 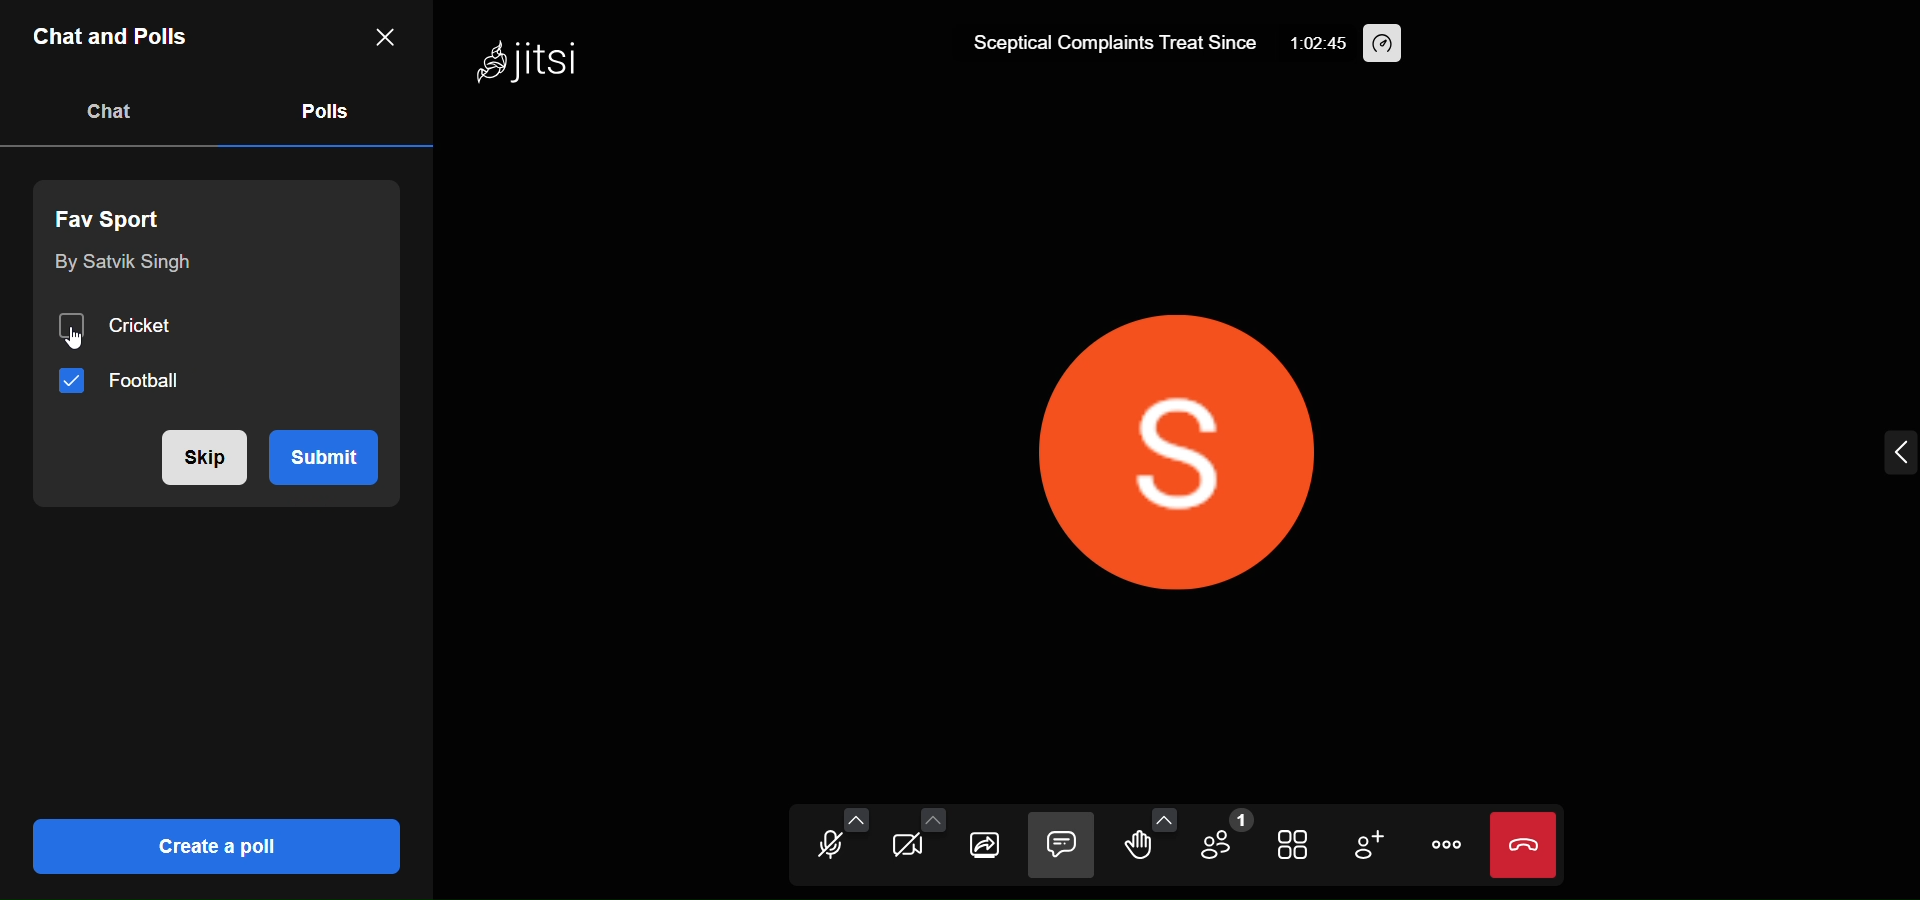 I want to click on microphone, so click(x=824, y=849).